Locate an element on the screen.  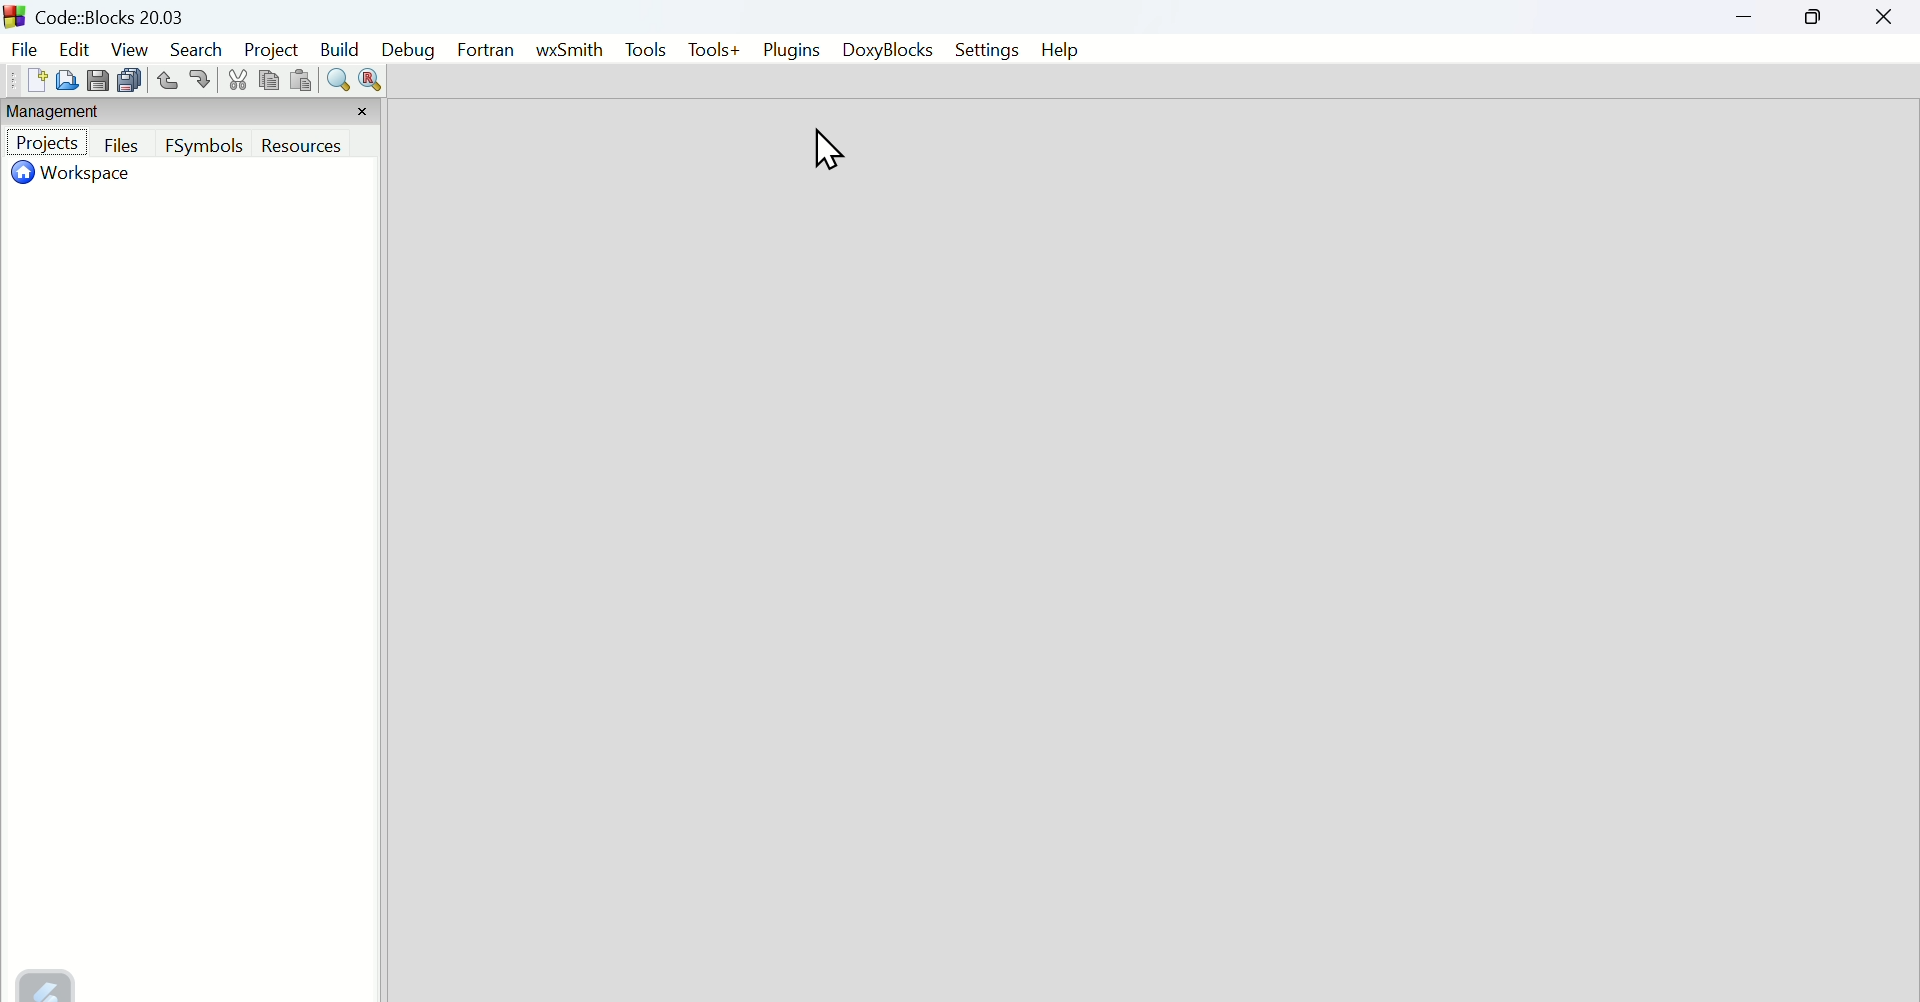
Workspace is located at coordinates (77, 172).